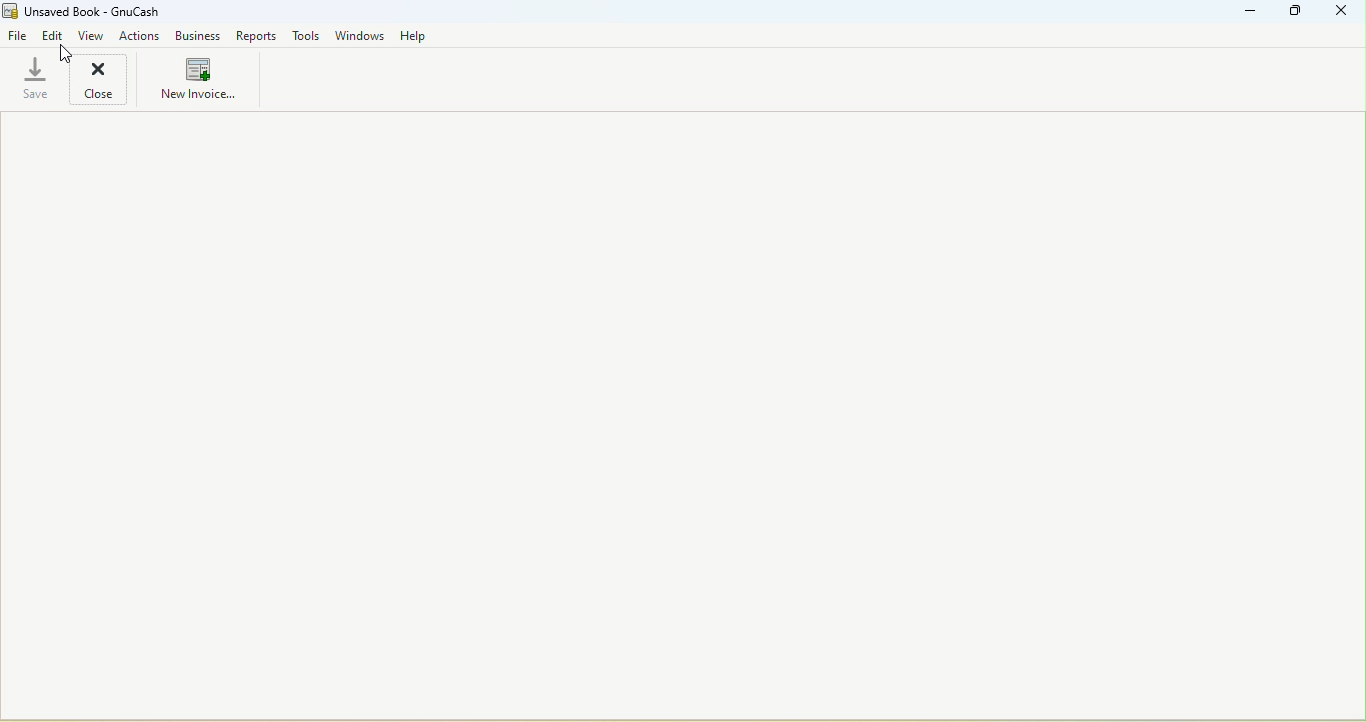 This screenshot has width=1366, height=722. Describe the element at coordinates (361, 35) in the screenshot. I see `Windows` at that location.